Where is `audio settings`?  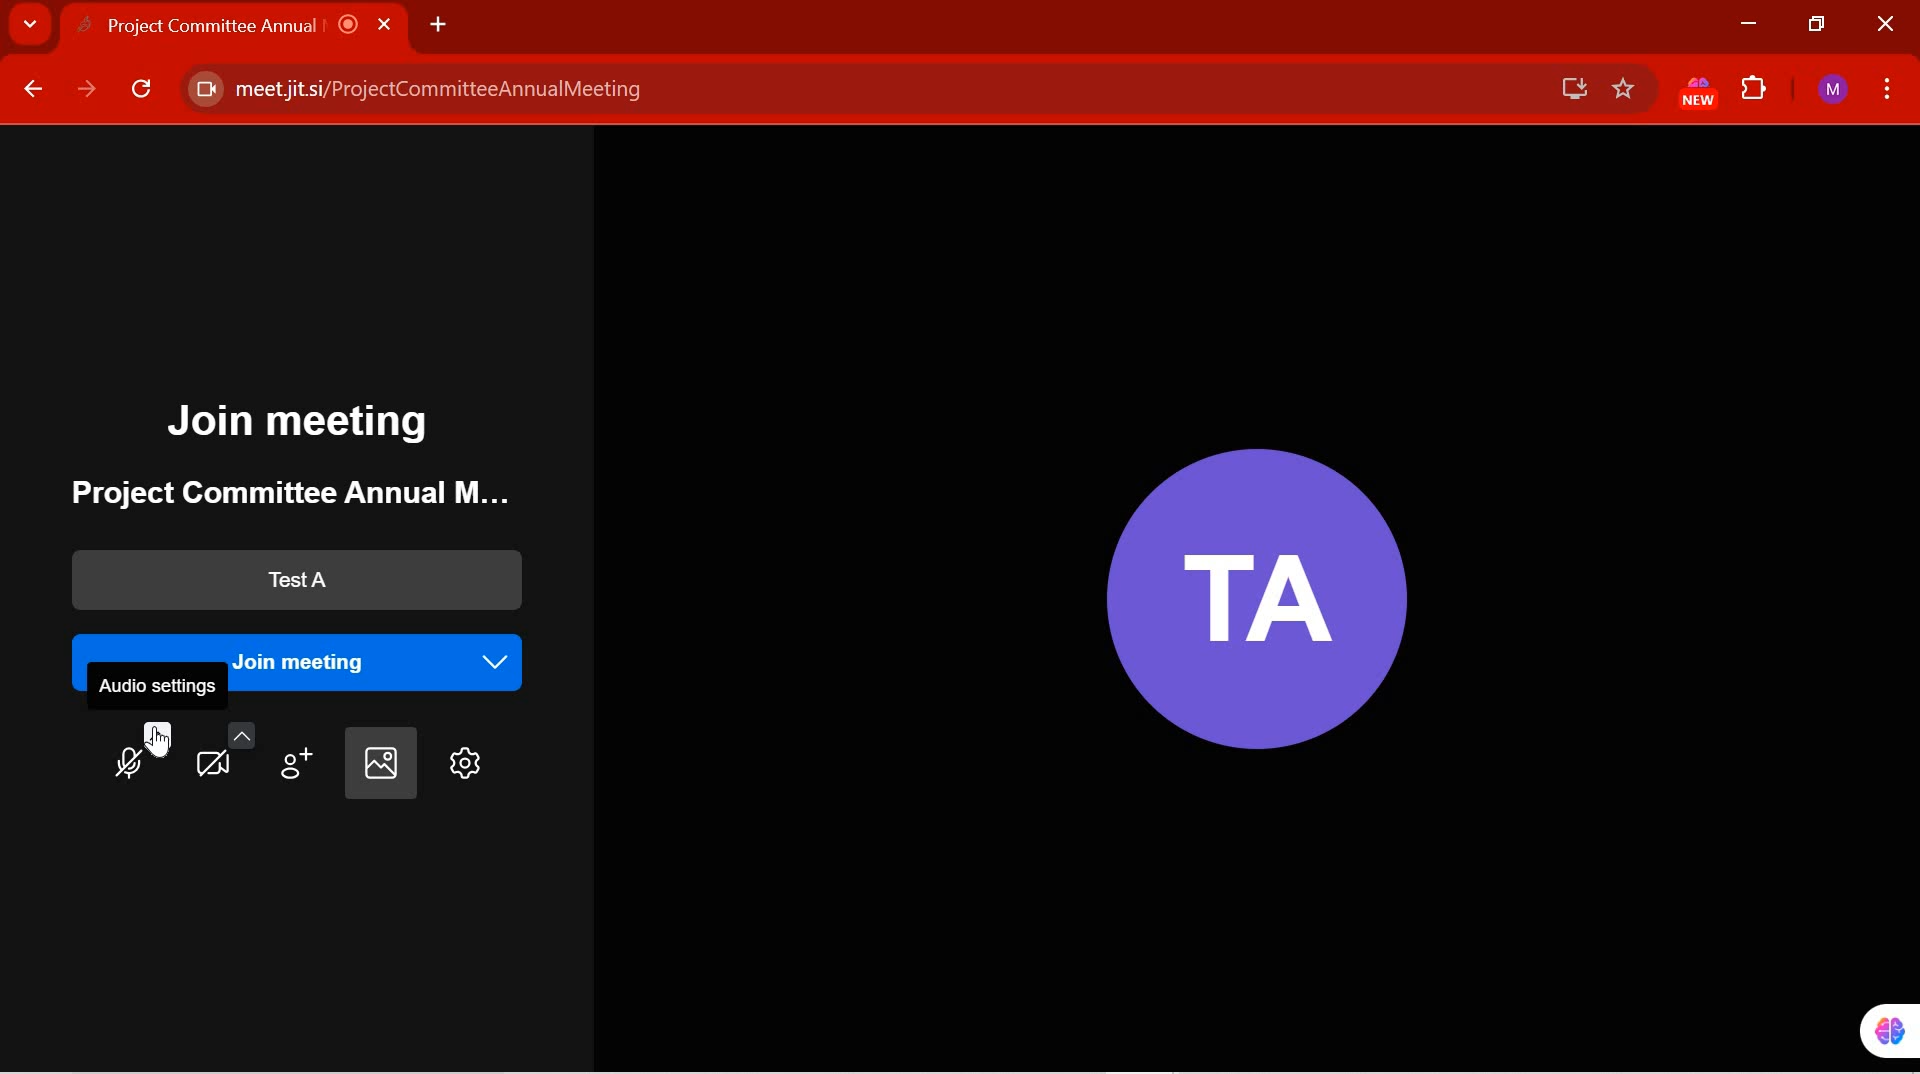
audio settings is located at coordinates (162, 687).